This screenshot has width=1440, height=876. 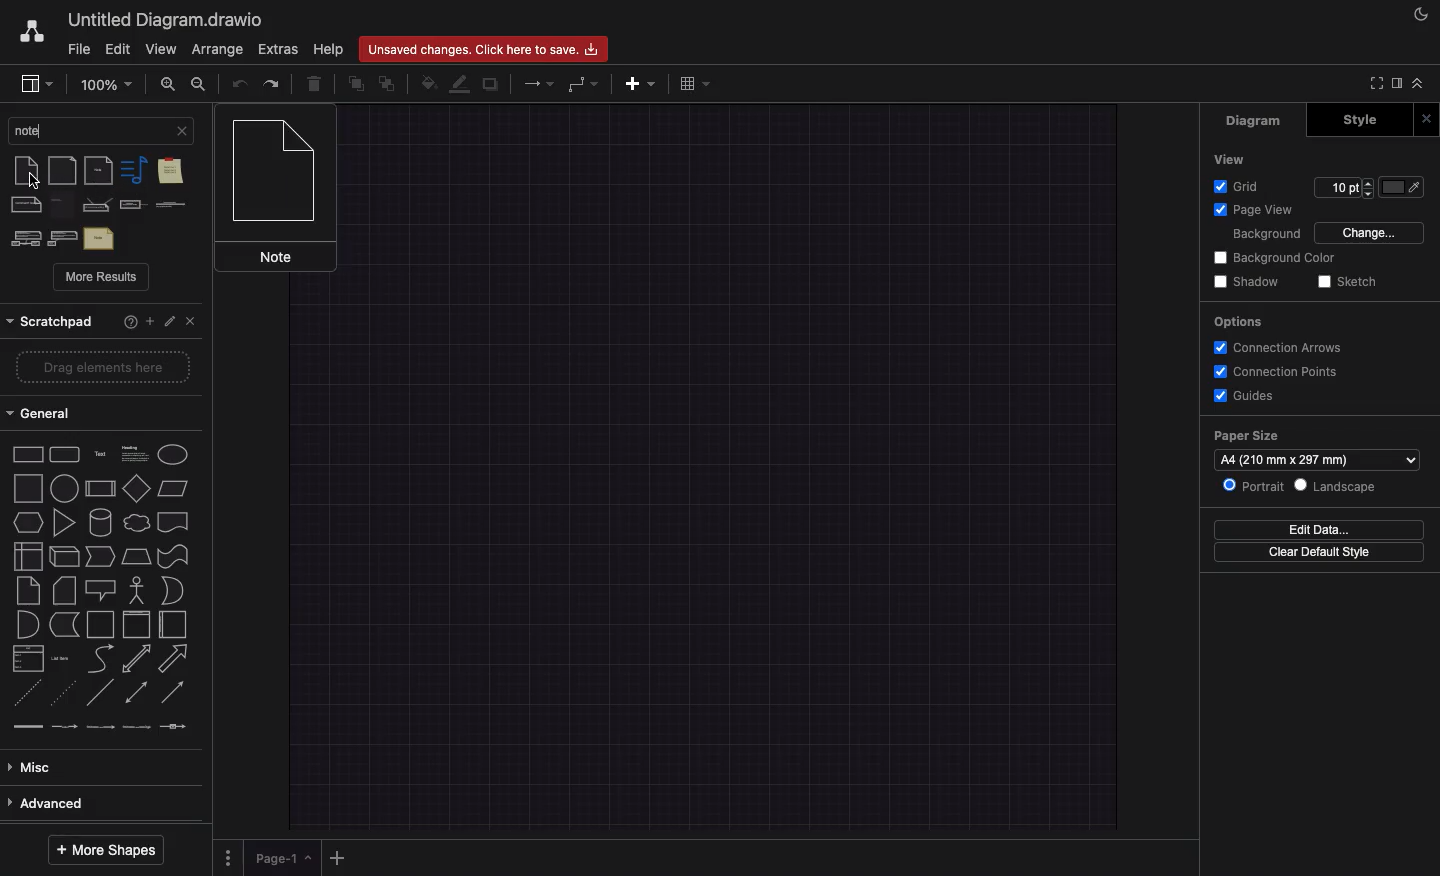 What do you see at coordinates (1370, 183) in the screenshot?
I see `increase grid pt` at bounding box center [1370, 183].